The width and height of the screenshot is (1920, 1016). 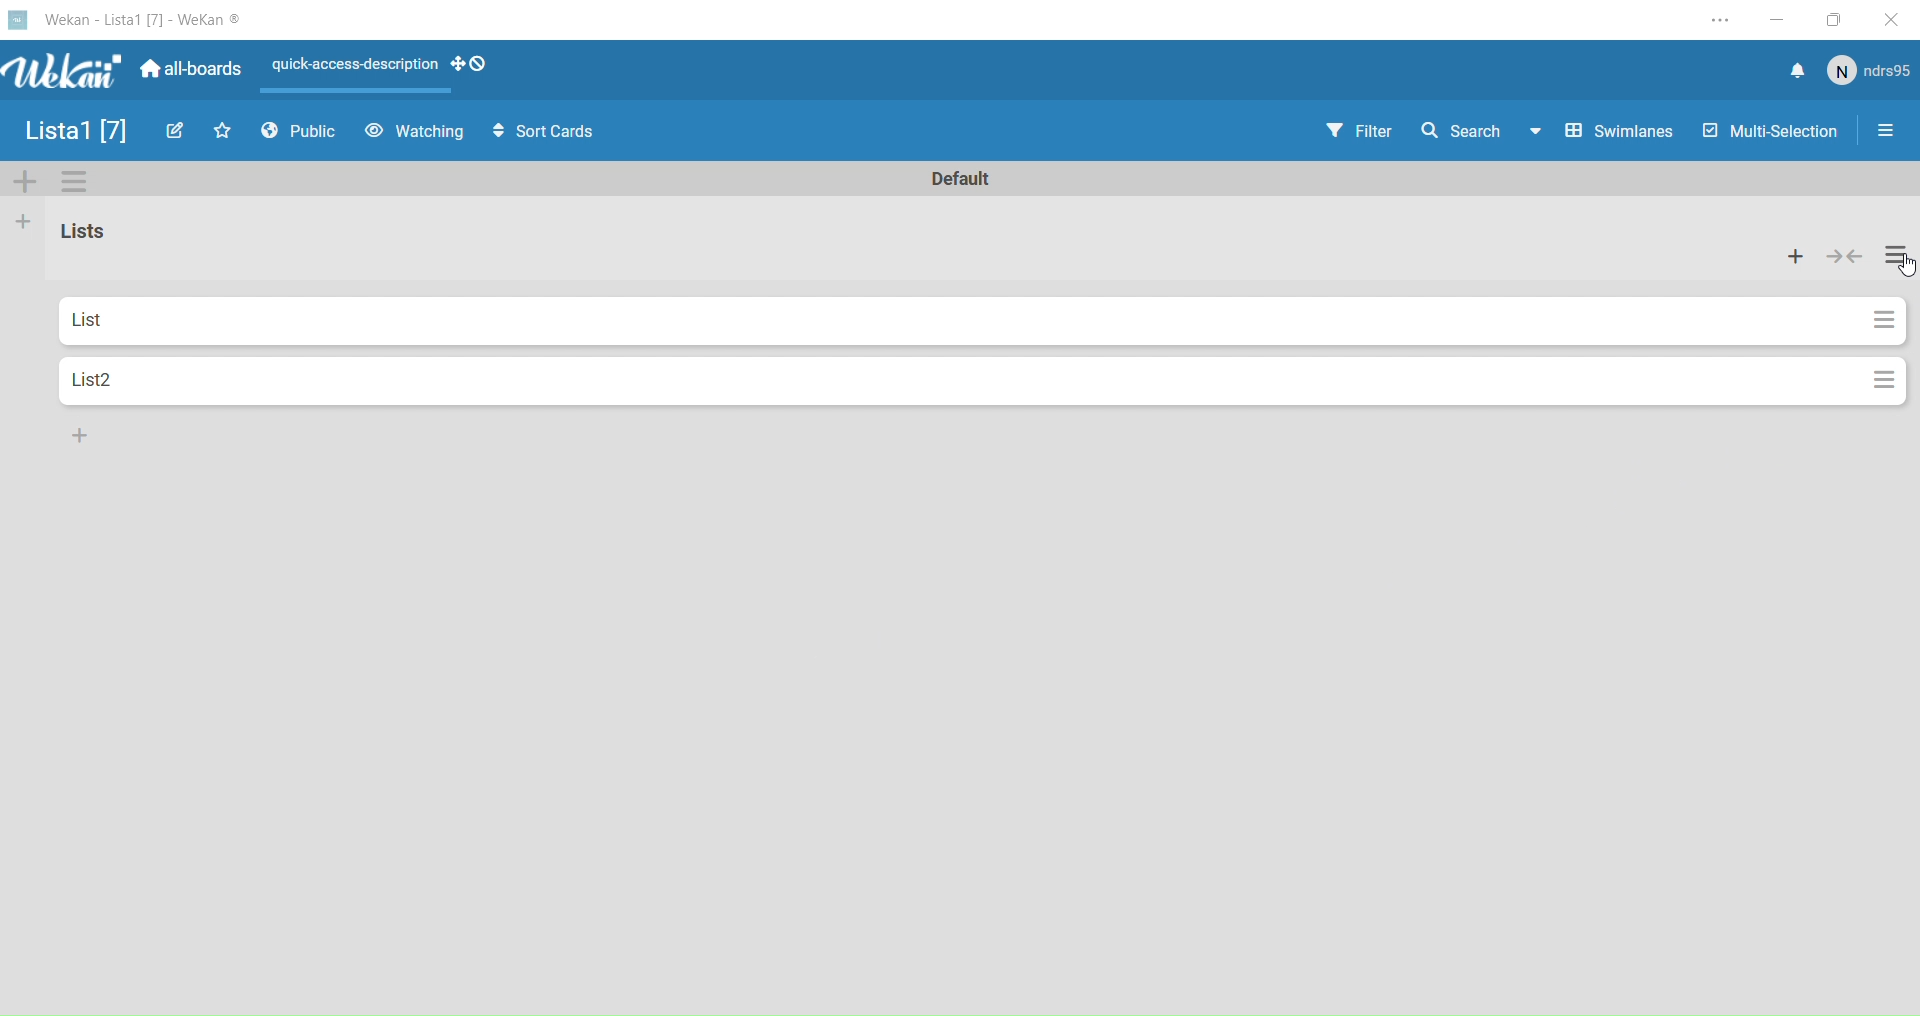 What do you see at coordinates (955, 182) in the screenshot?
I see `Default` at bounding box center [955, 182].